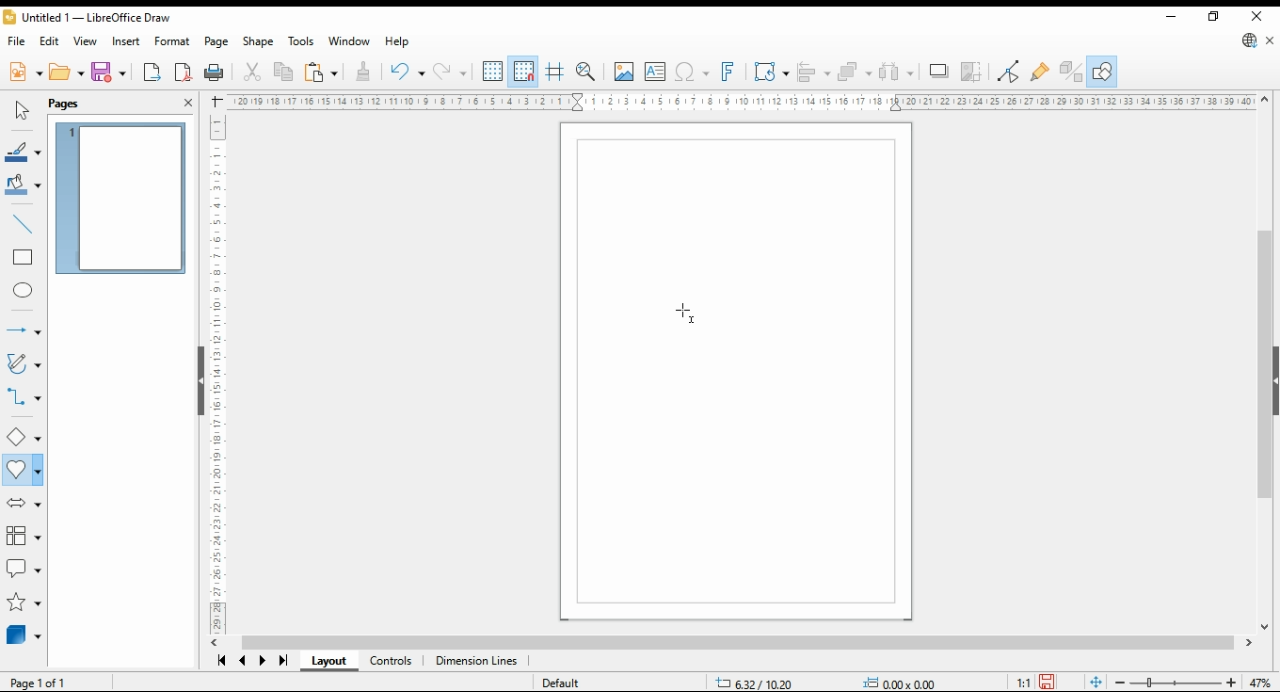 The image size is (1280, 692). What do you see at coordinates (22, 109) in the screenshot?
I see `select` at bounding box center [22, 109].